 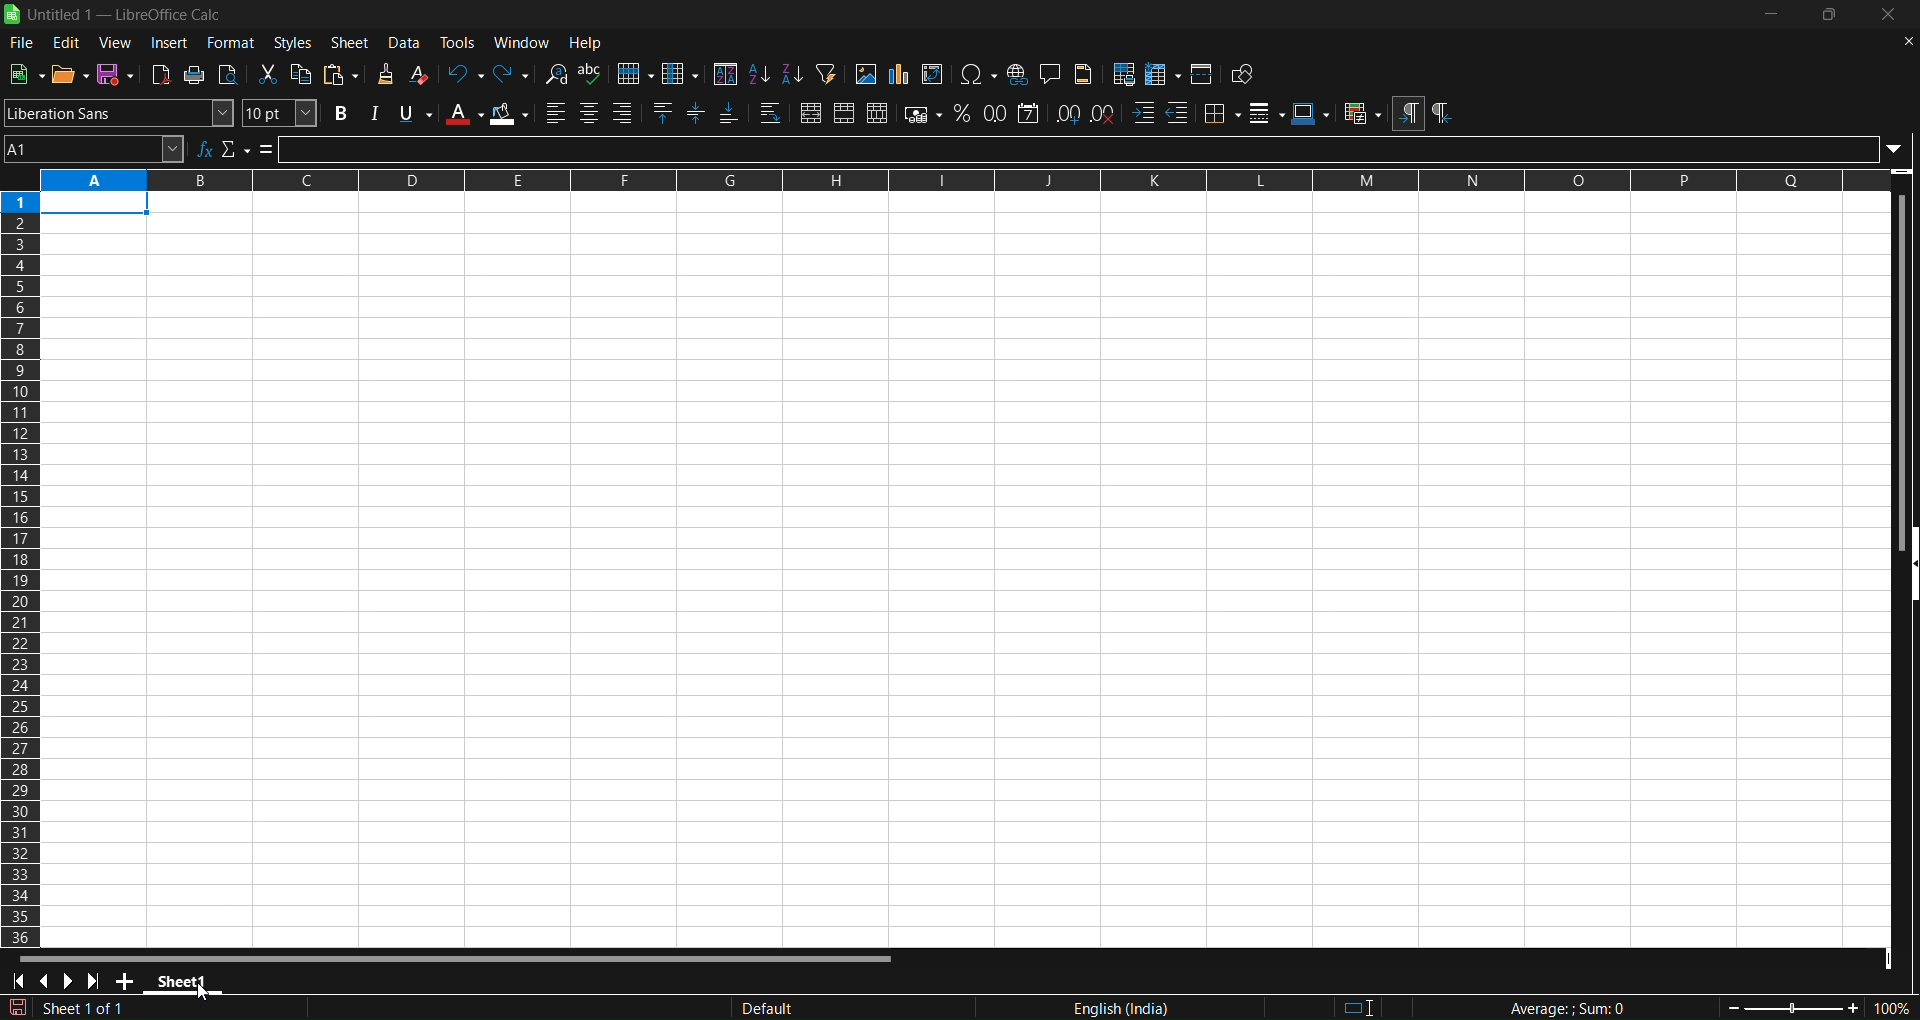 I want to click on font color, so click(x=464, y=113).